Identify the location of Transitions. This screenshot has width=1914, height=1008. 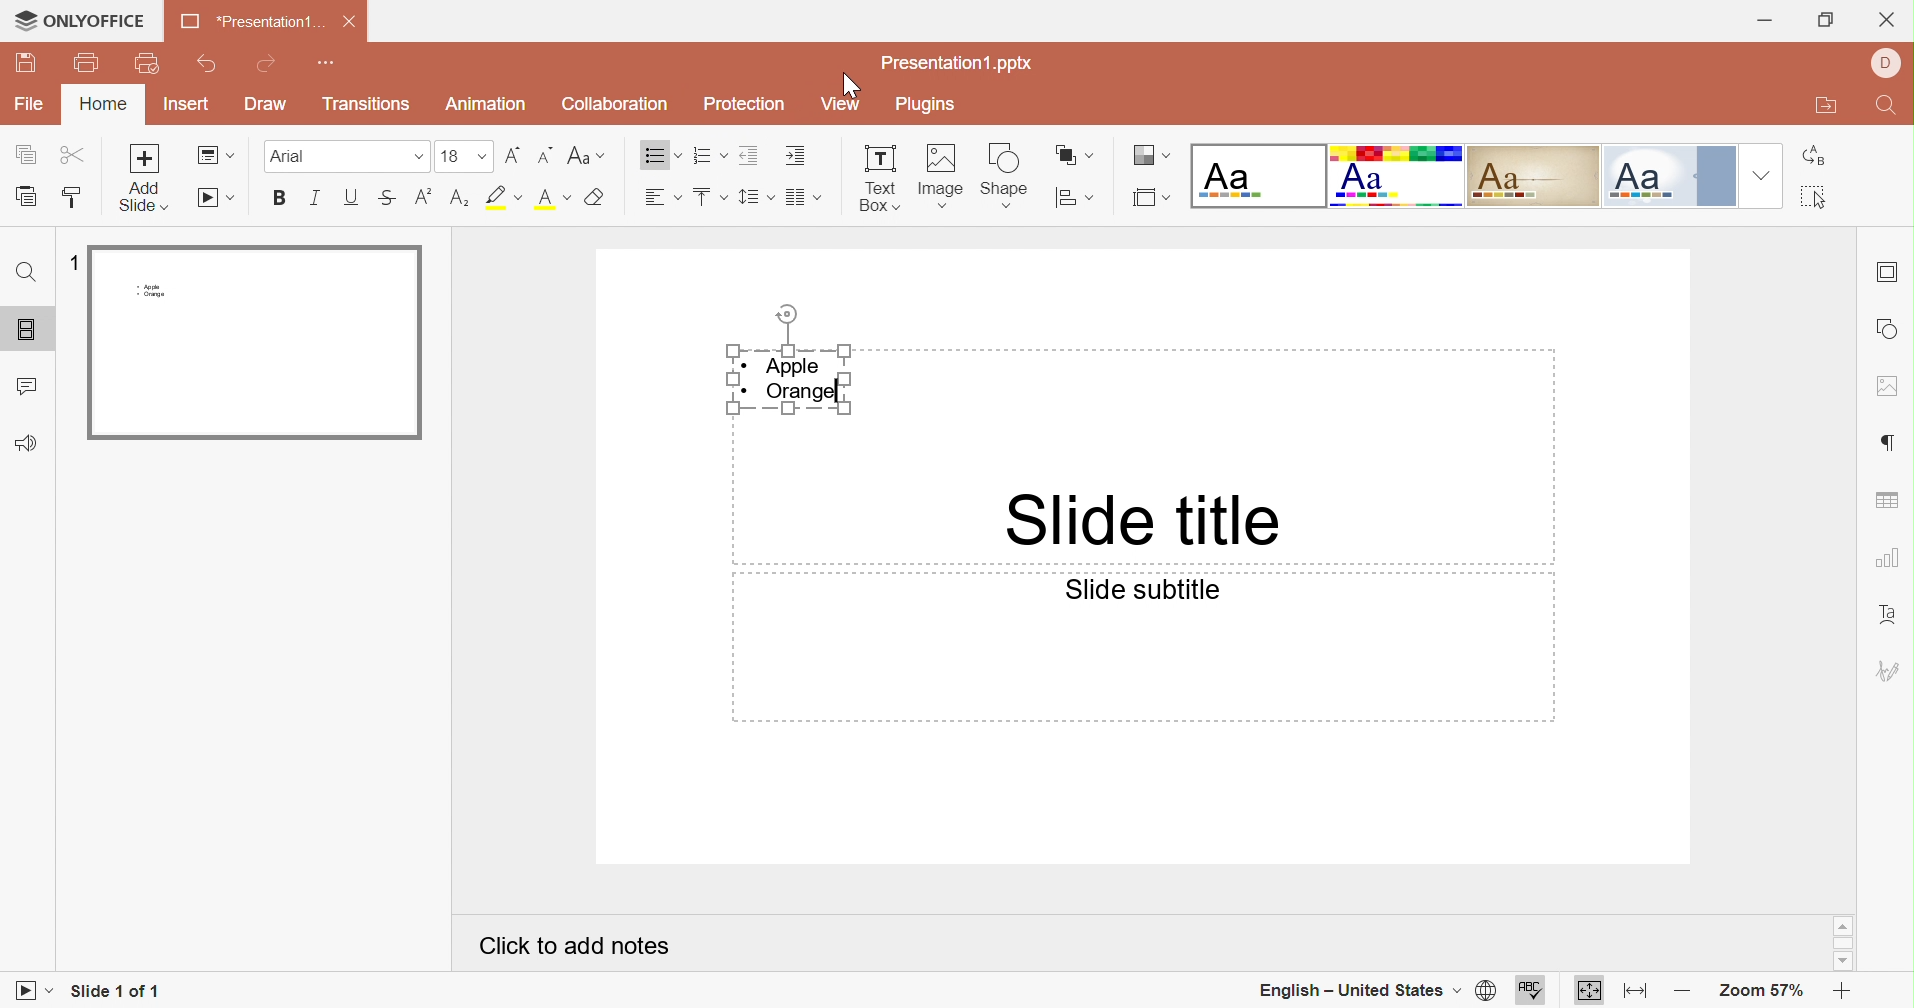
(369, 106).